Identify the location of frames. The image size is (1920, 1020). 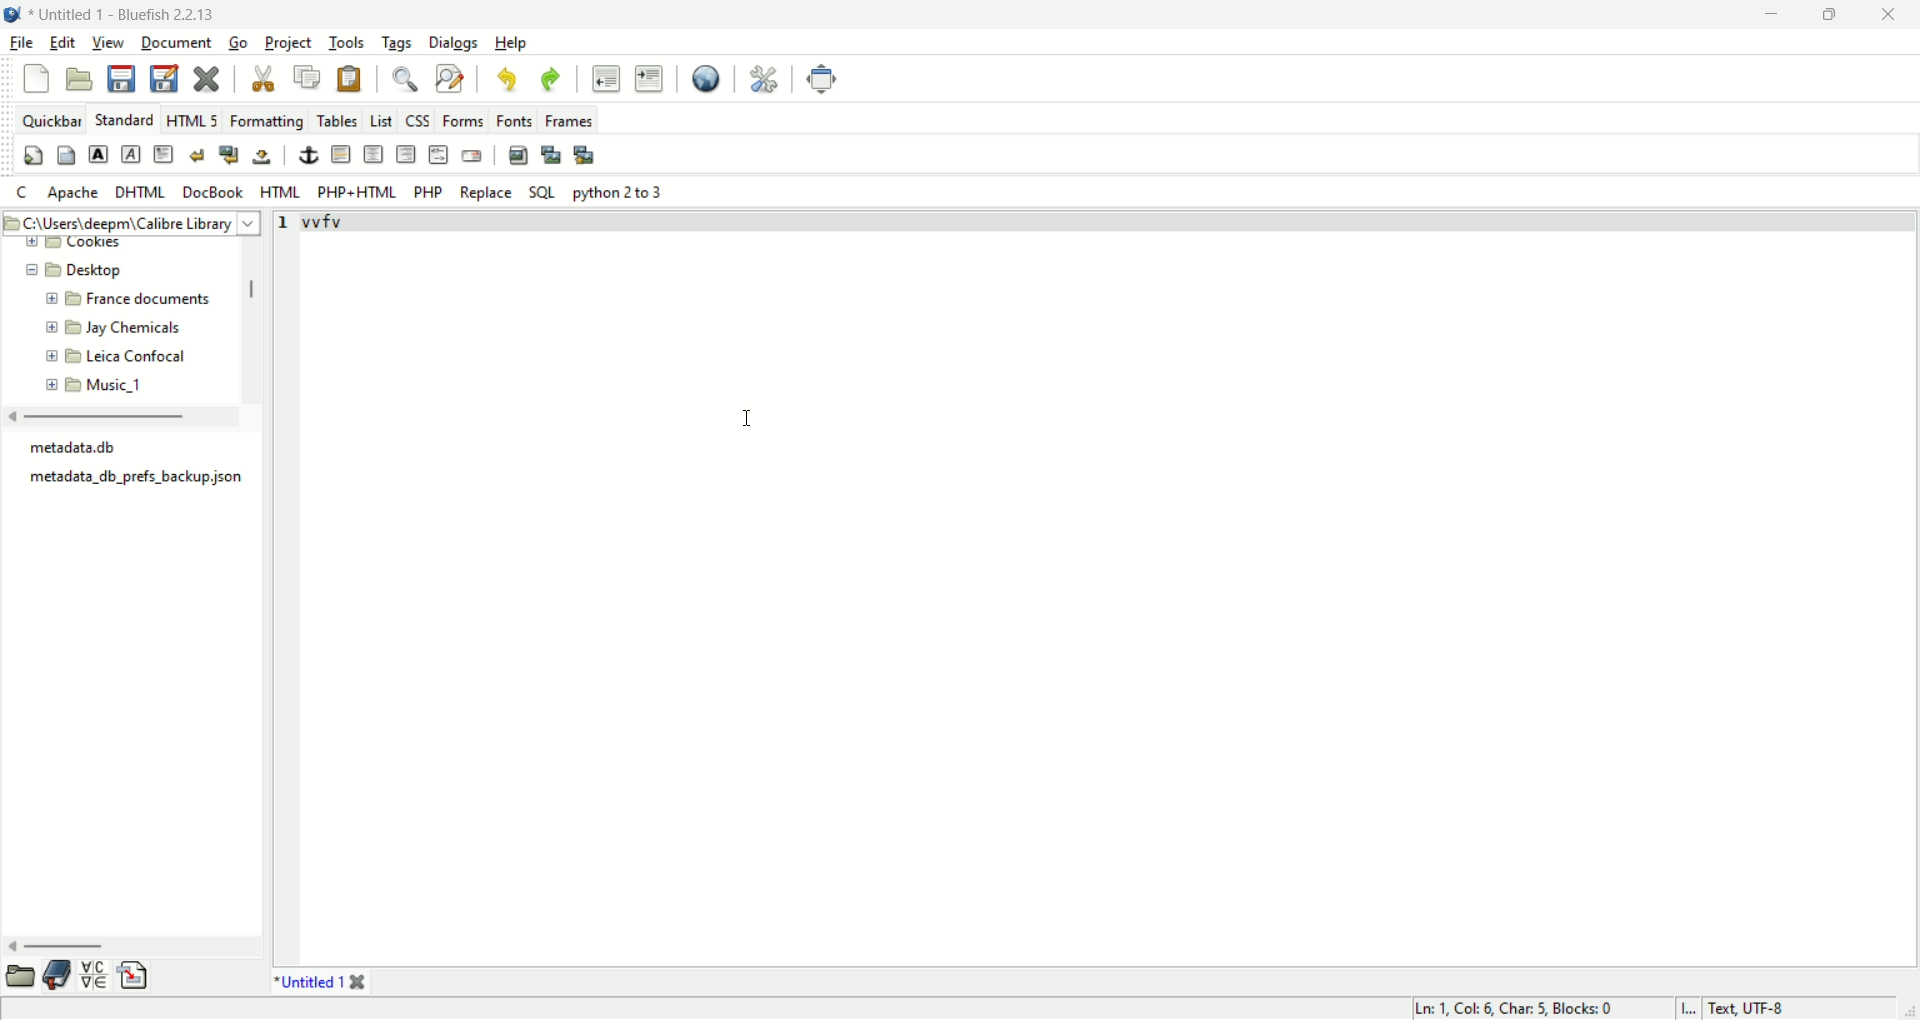
(566, 120).